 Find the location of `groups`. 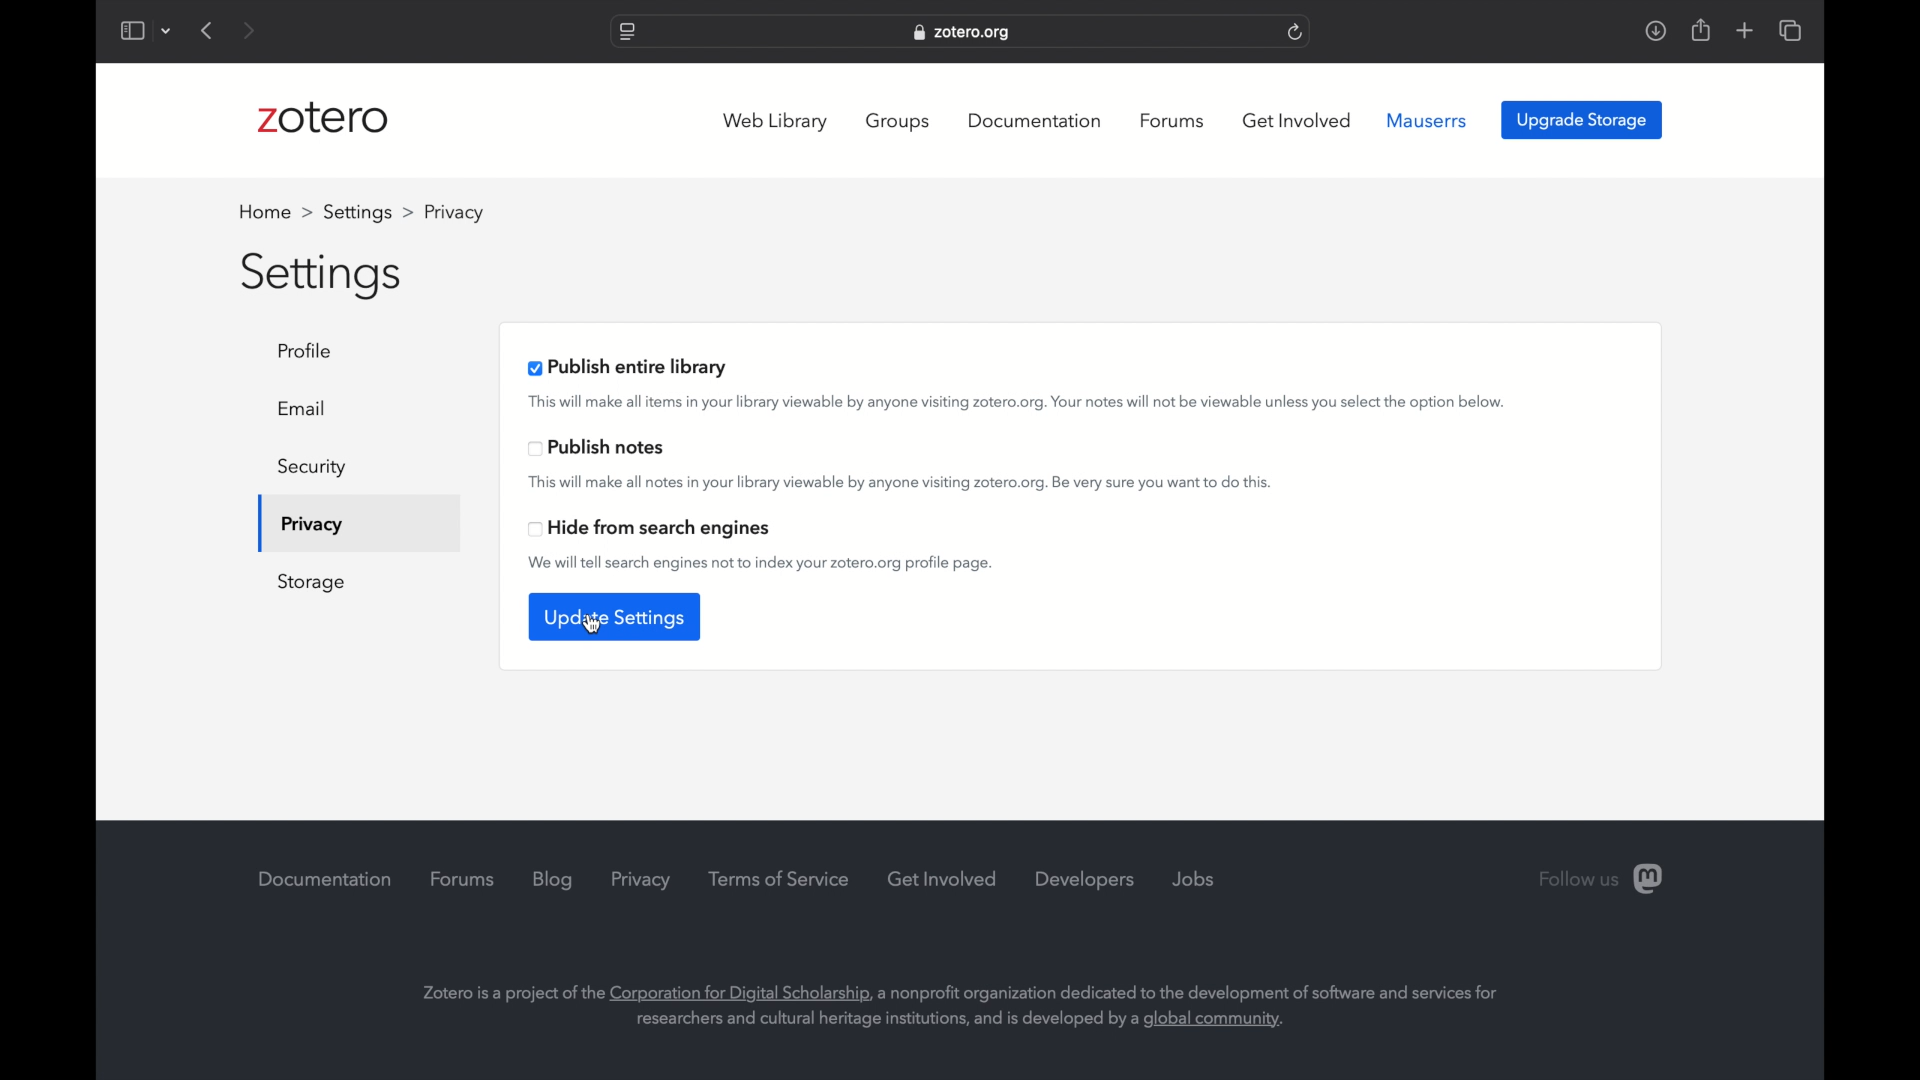

groups is located at coordinates (902, 122).